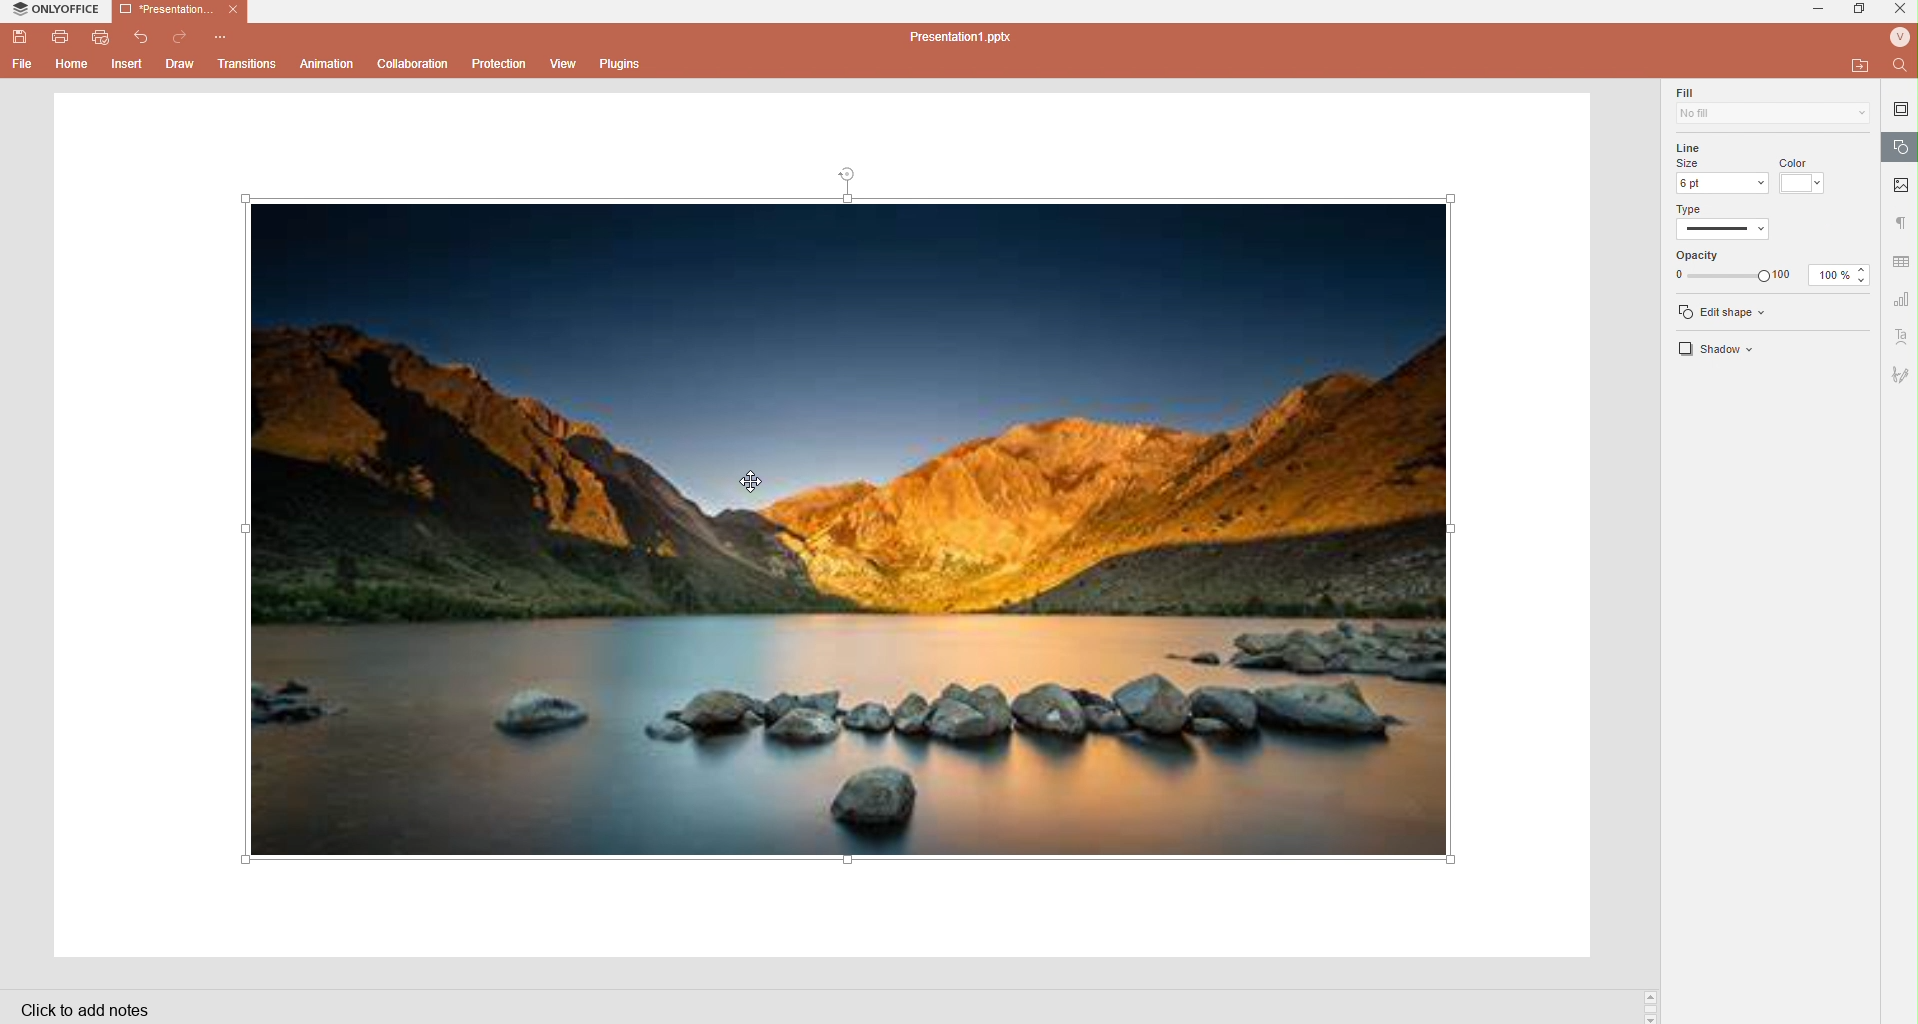 The height and width of the screenshot is (1024, 1918). I want to click on Draw, so click(182, 66).